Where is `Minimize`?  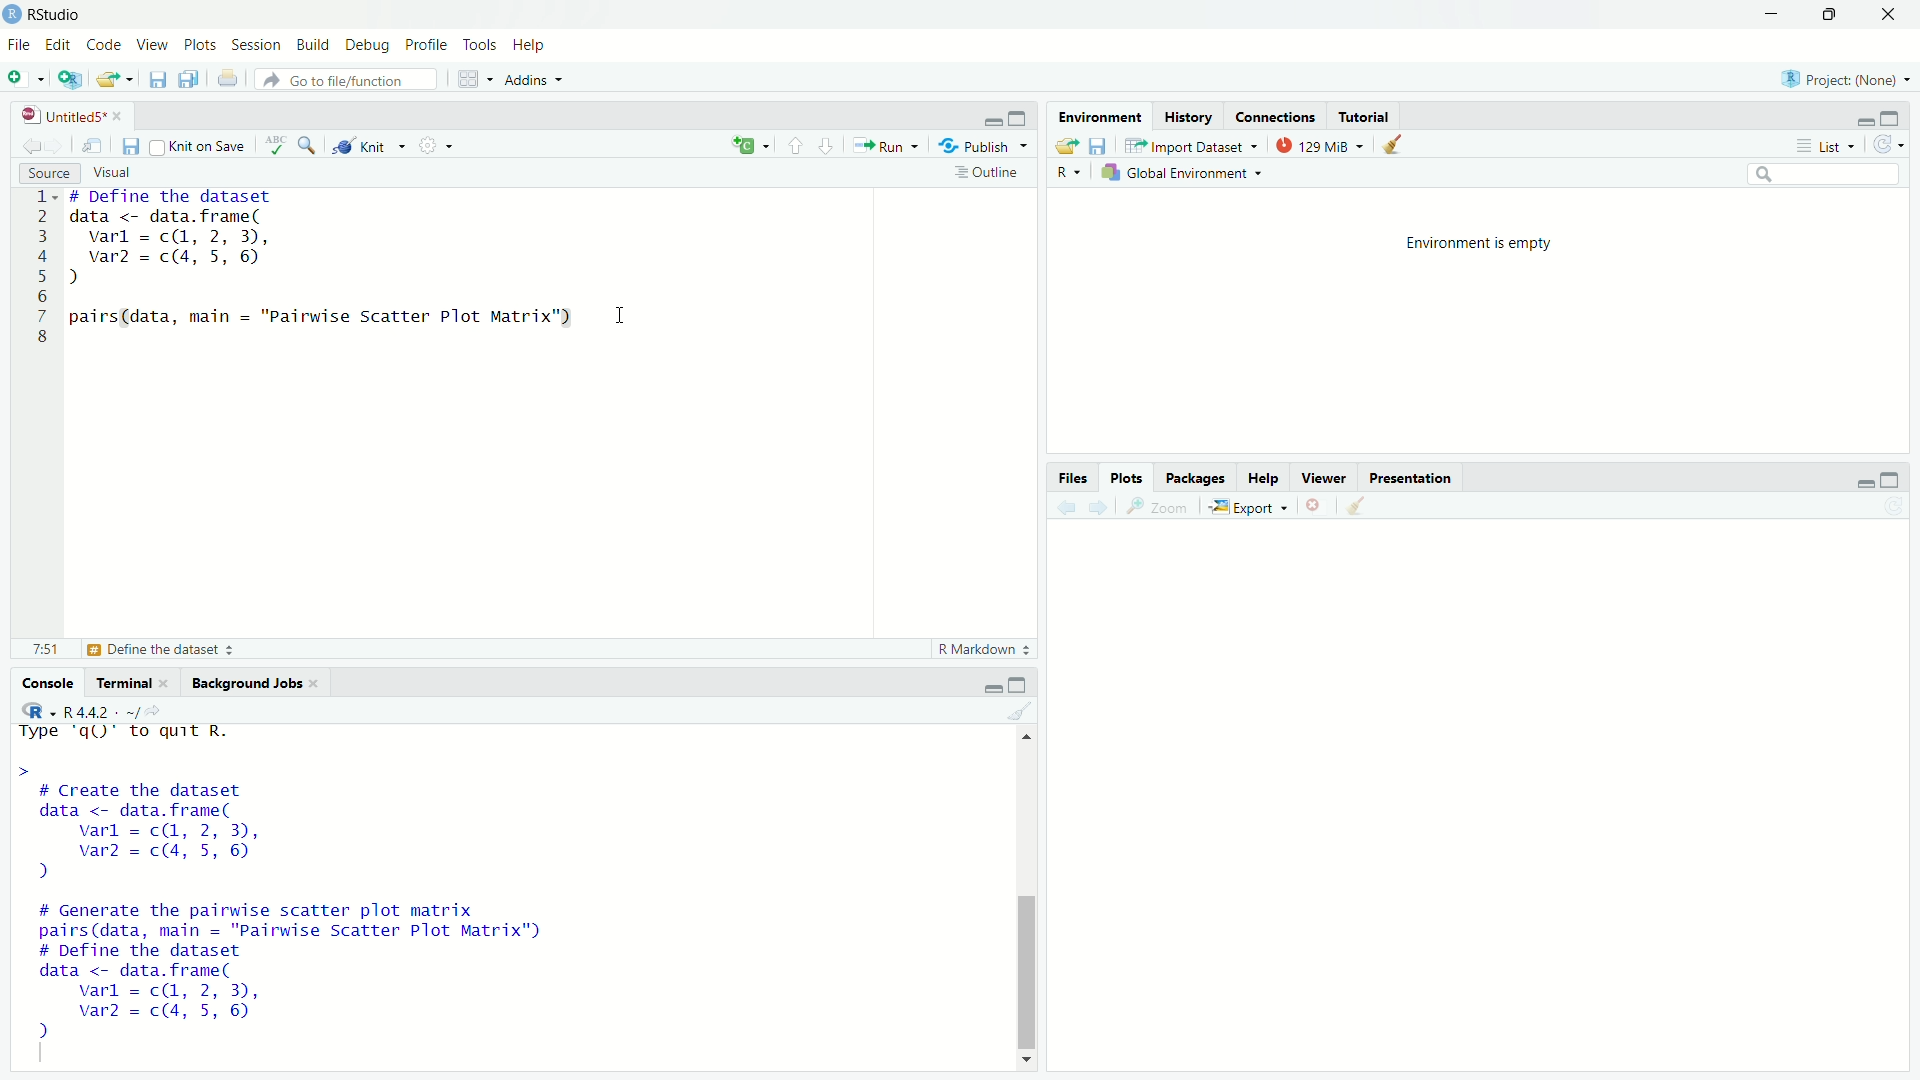 Minimize is located at coordinates (992, 120).